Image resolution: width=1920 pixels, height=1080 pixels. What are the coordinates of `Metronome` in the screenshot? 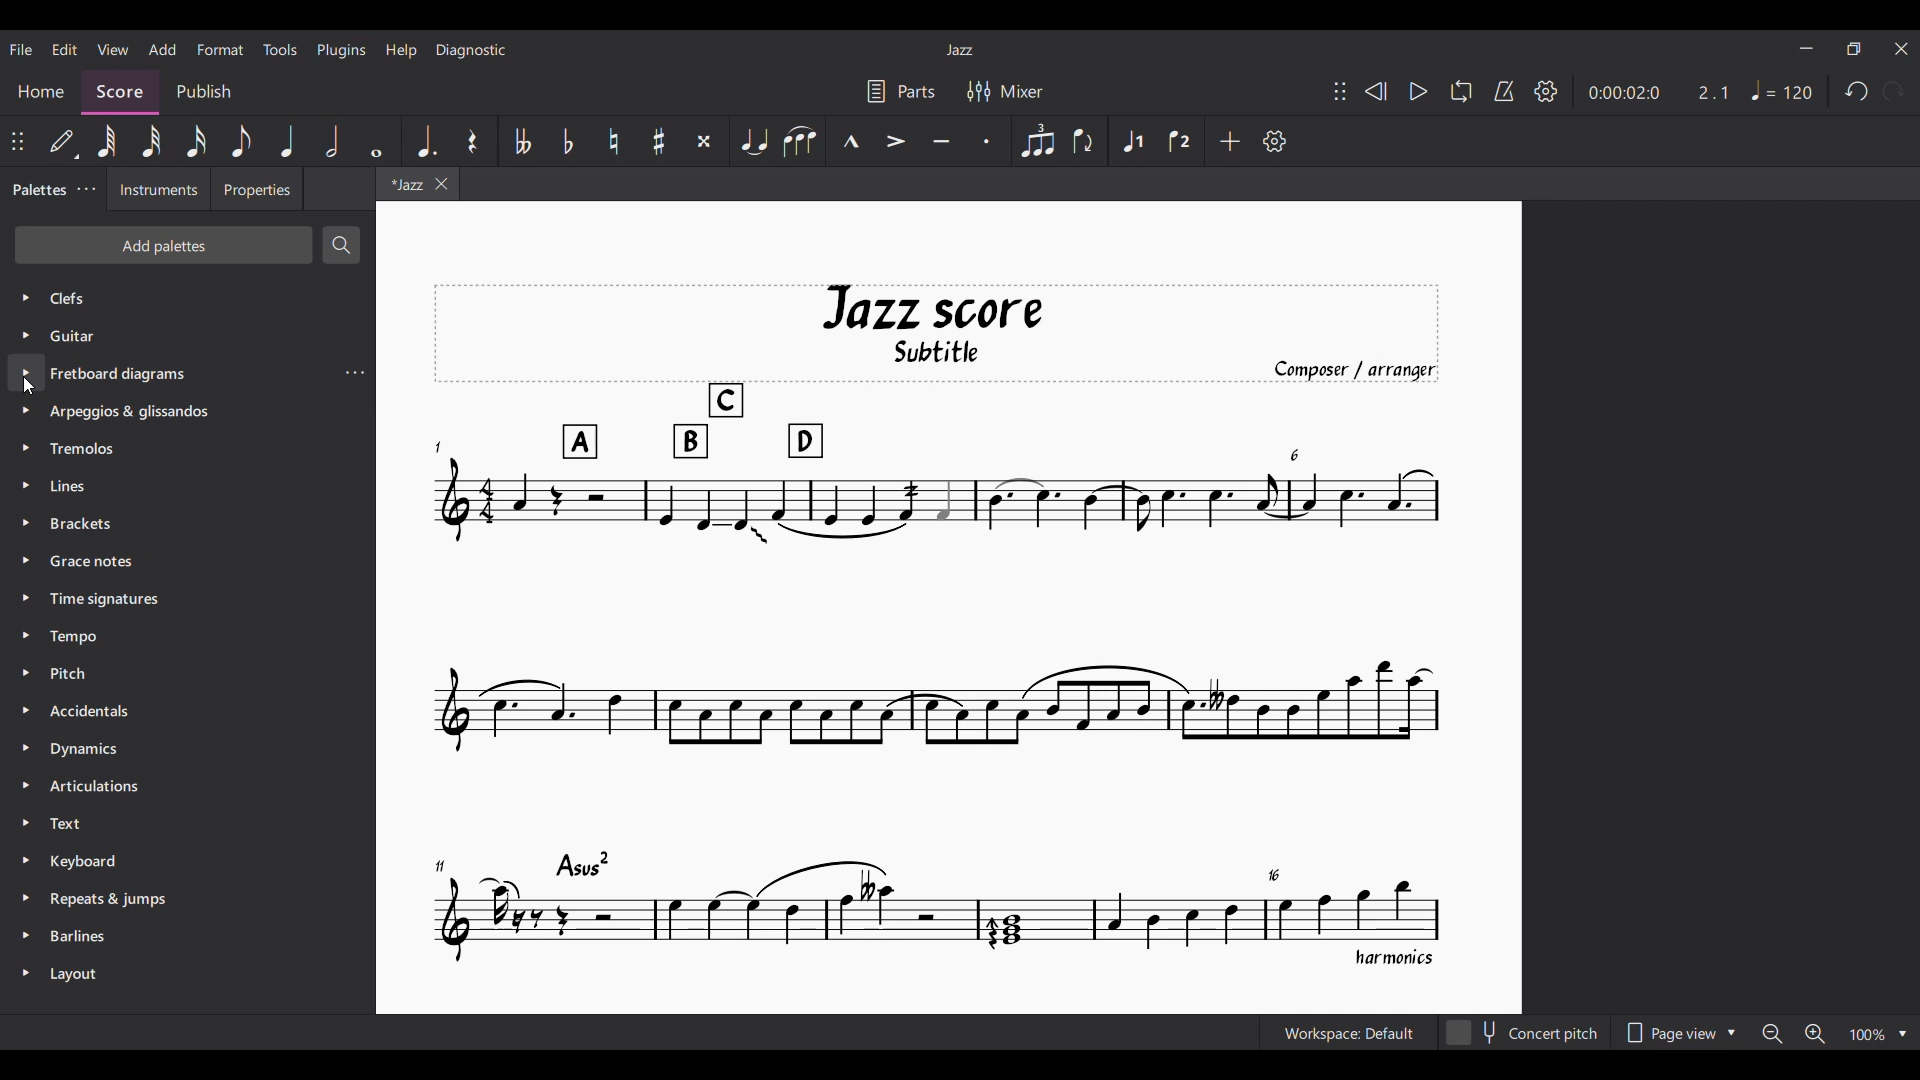 It's located at (1504, 92).